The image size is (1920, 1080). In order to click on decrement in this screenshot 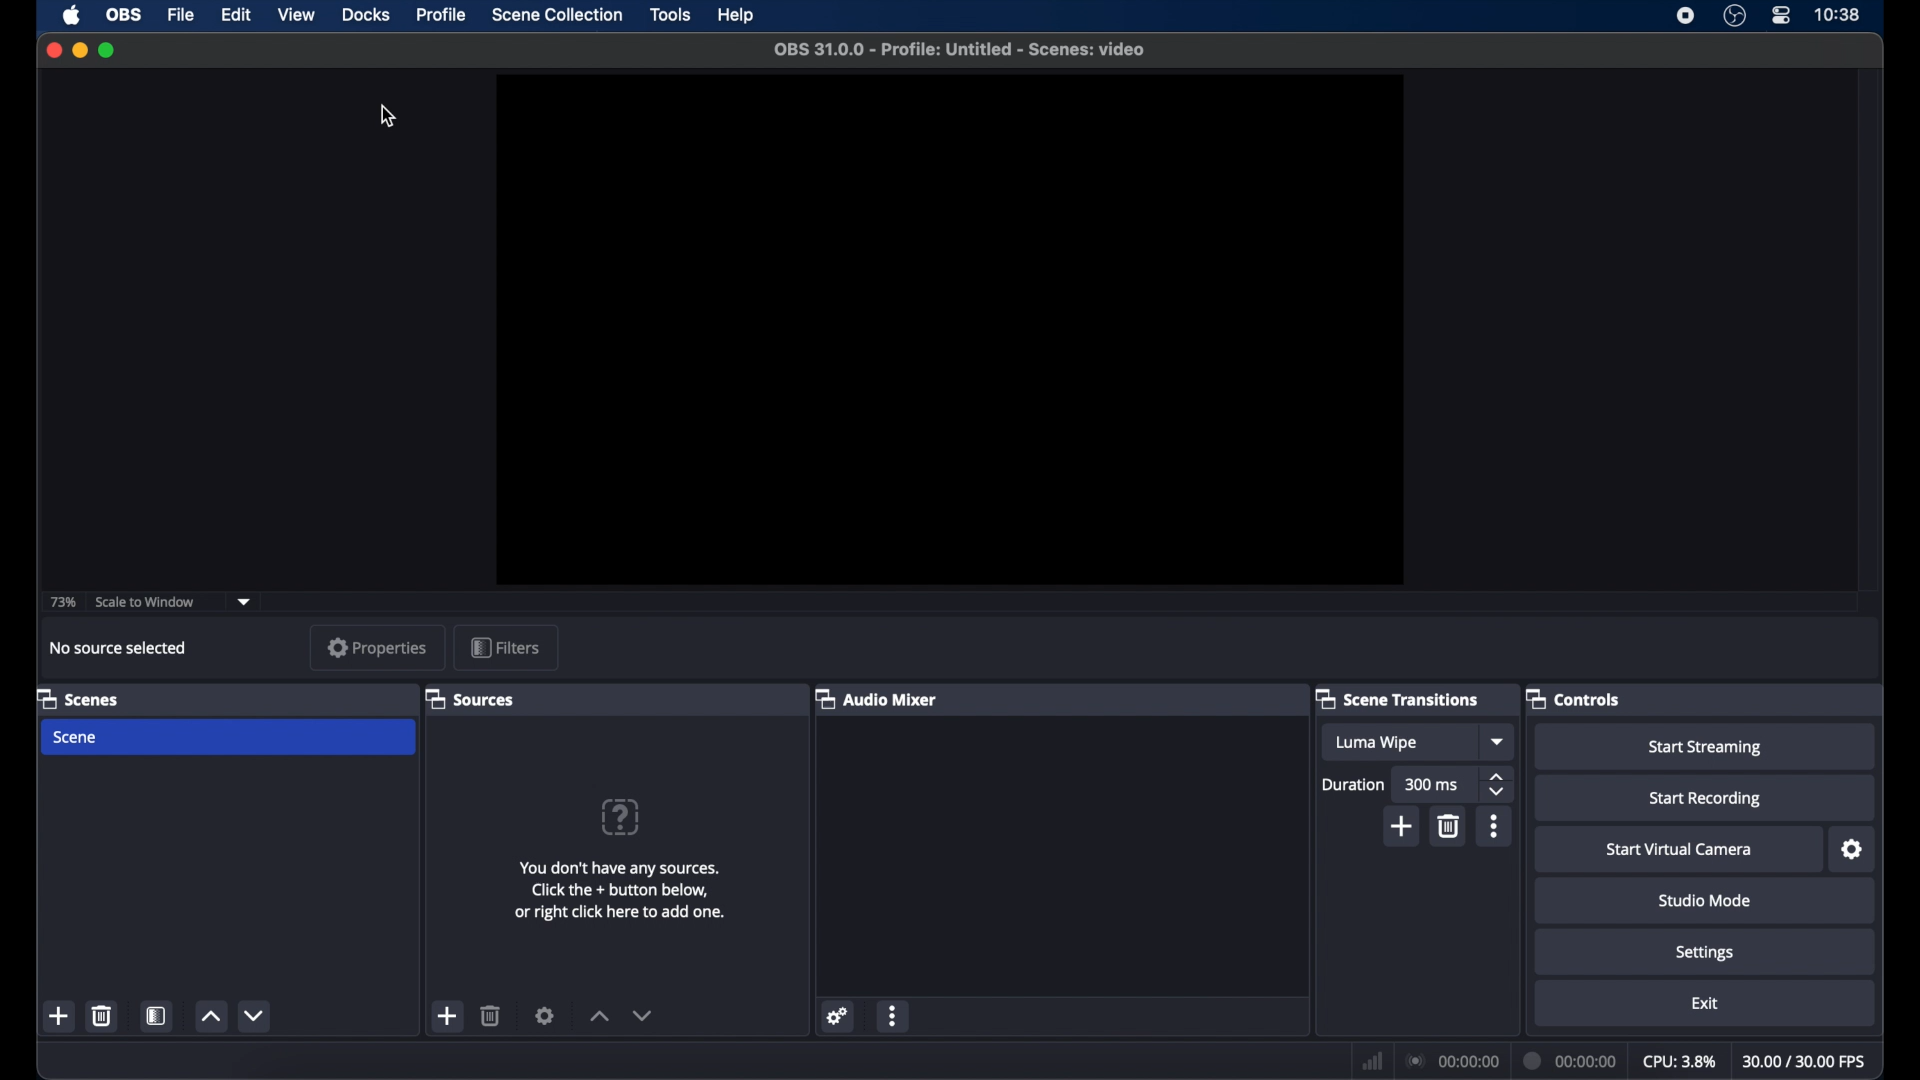, I will do `click(256, 1015)`.